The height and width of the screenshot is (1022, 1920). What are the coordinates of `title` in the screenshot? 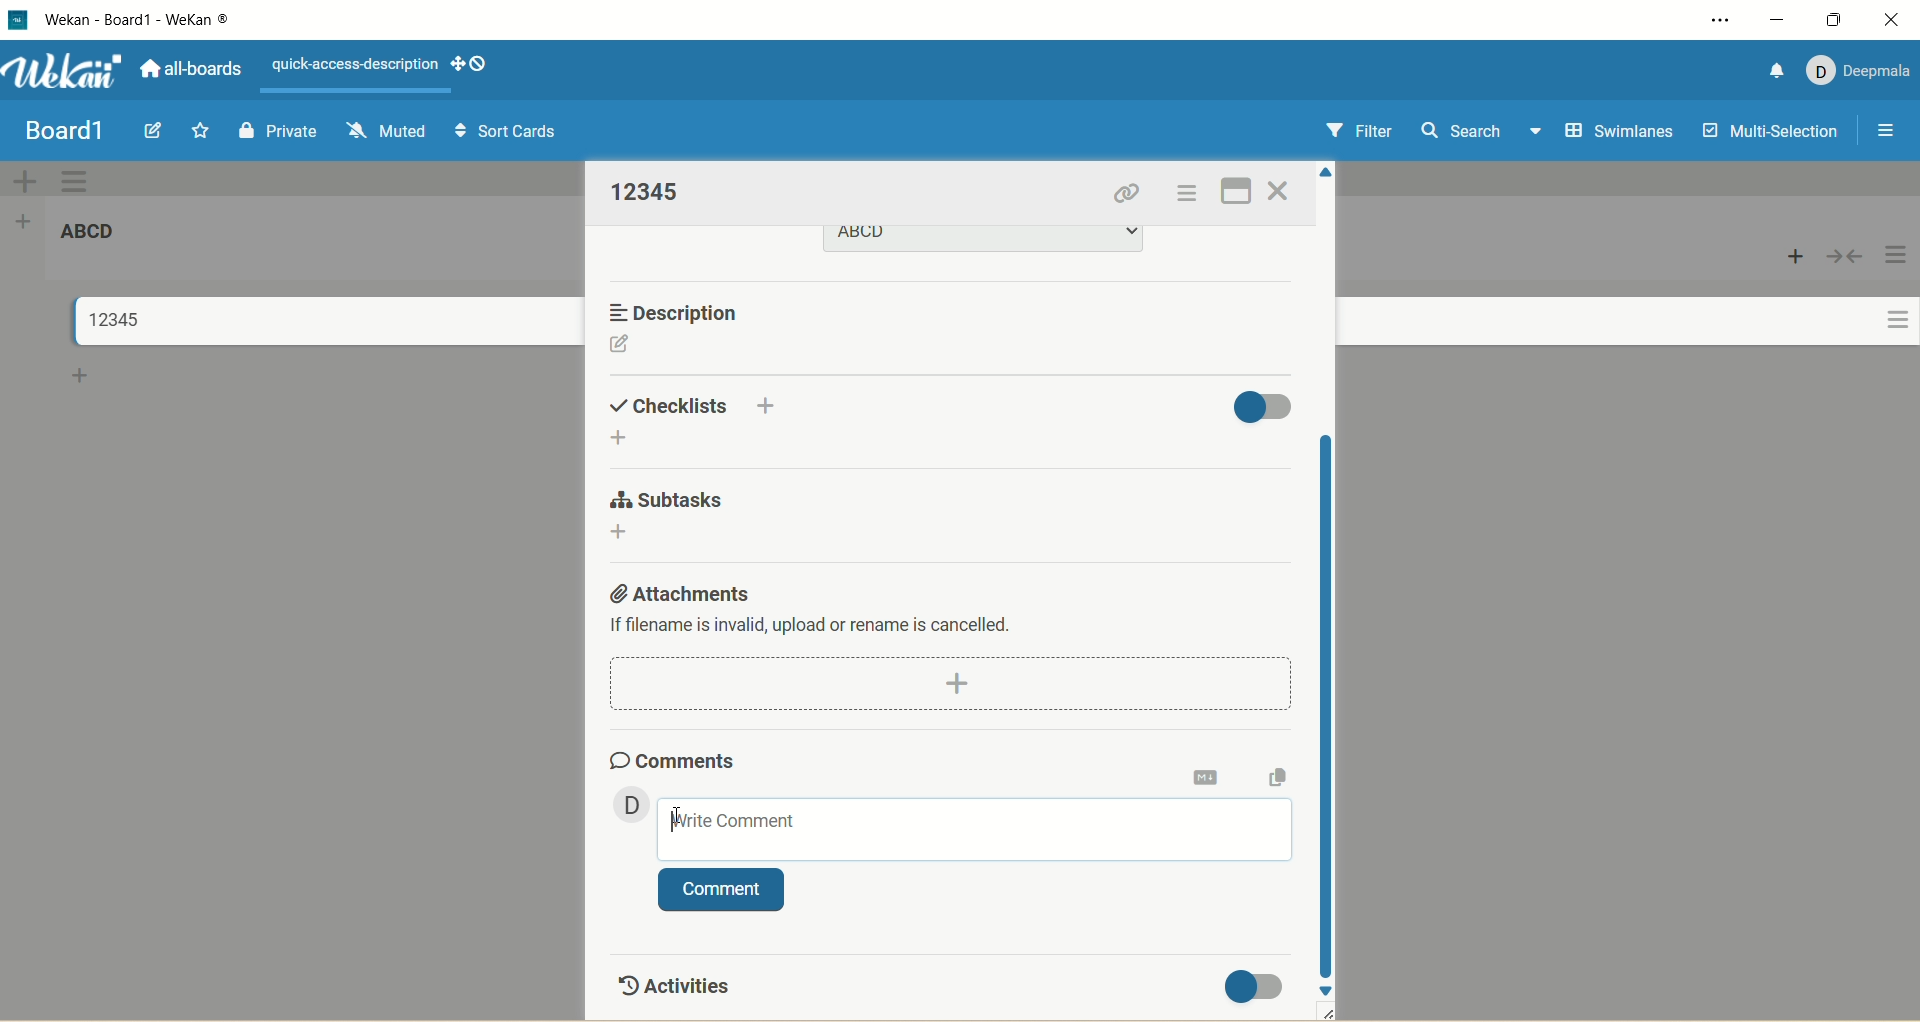 It's located at (63, 131).